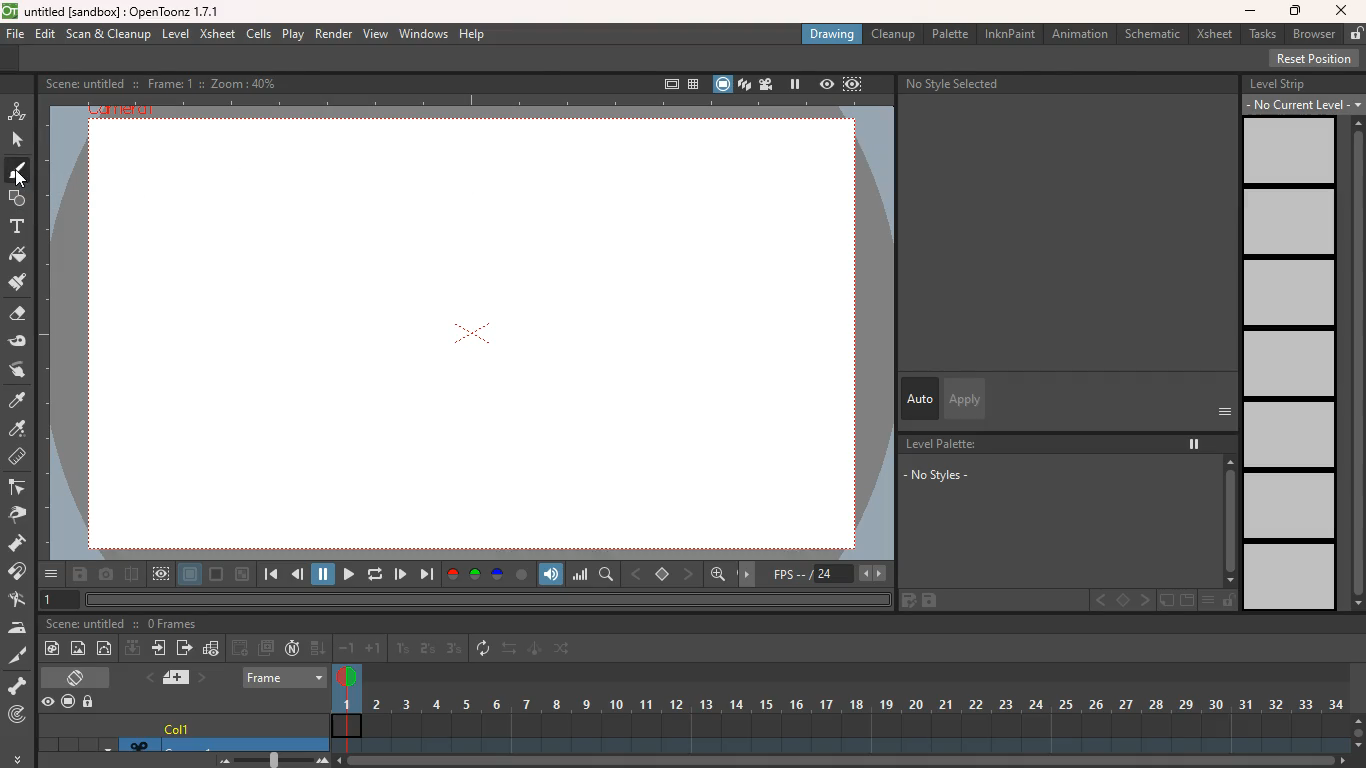  Describe the element at coordinates (423, 34) in the screenshot. I see `windows` at that location.